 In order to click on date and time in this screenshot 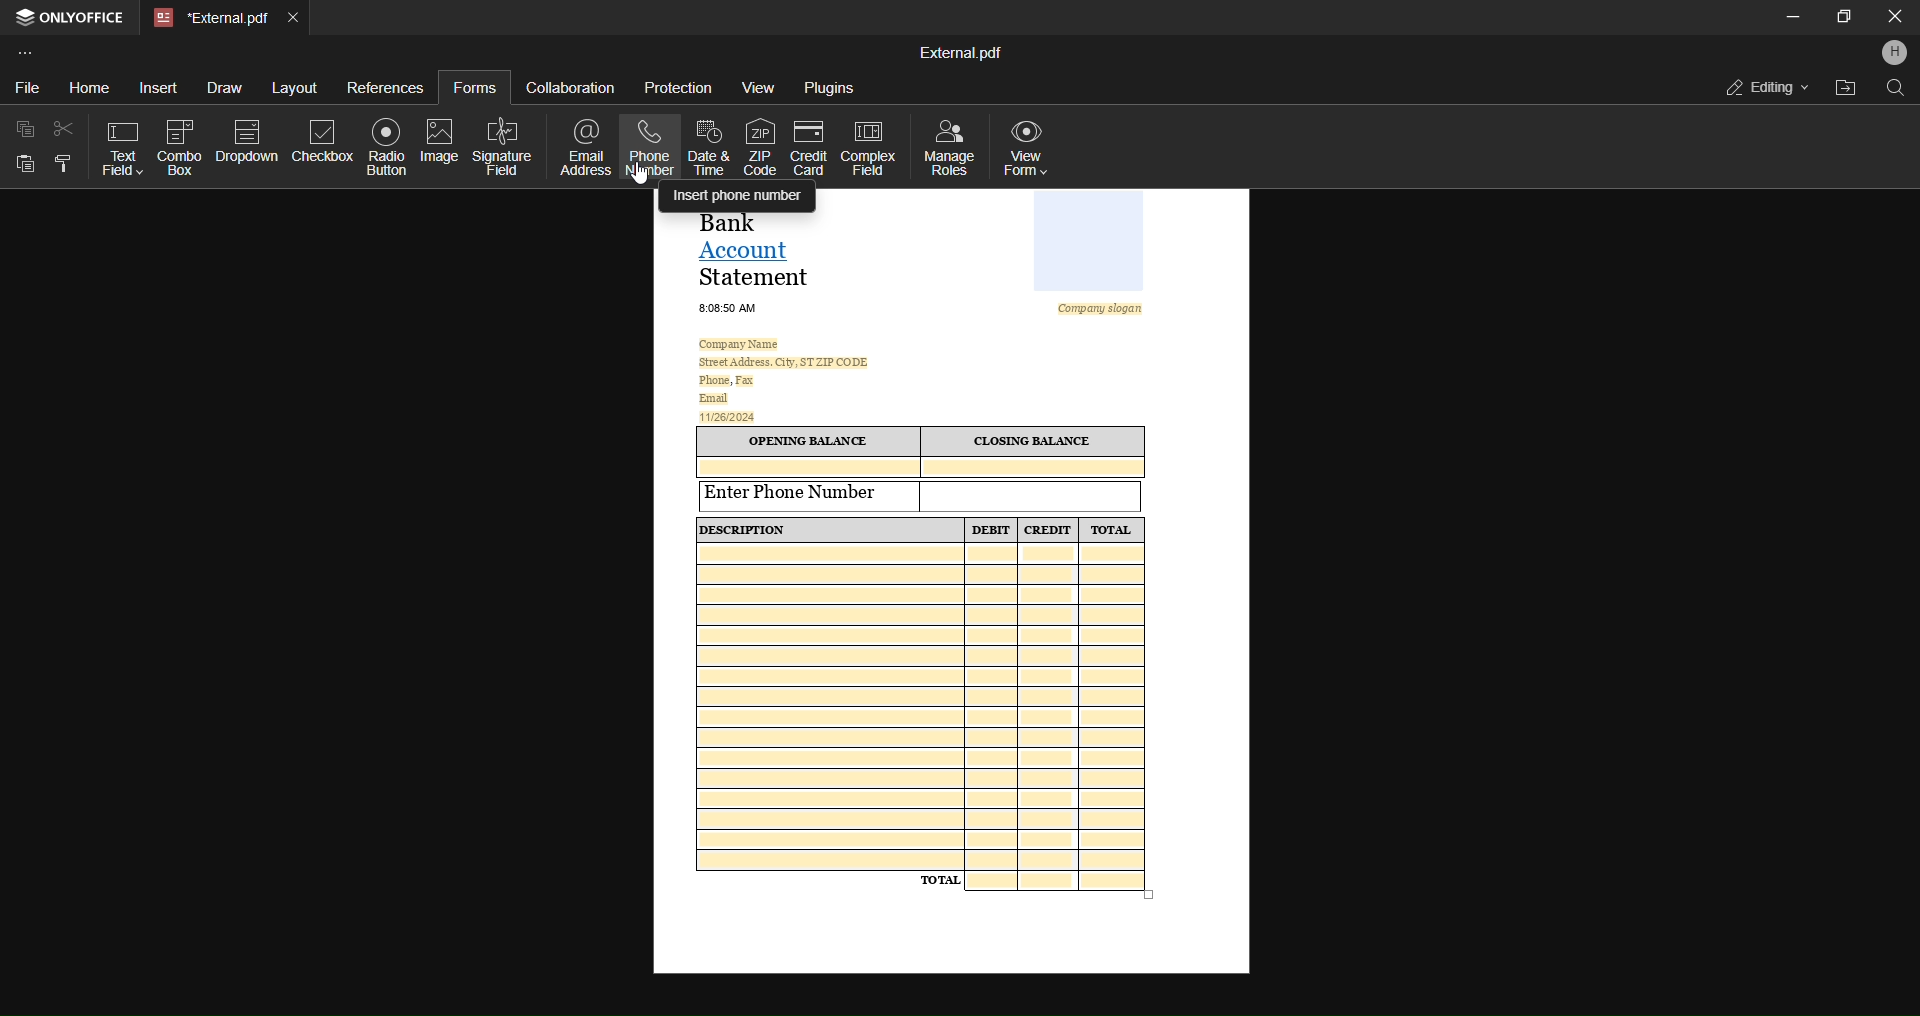, I will do `click(709, 146)`.